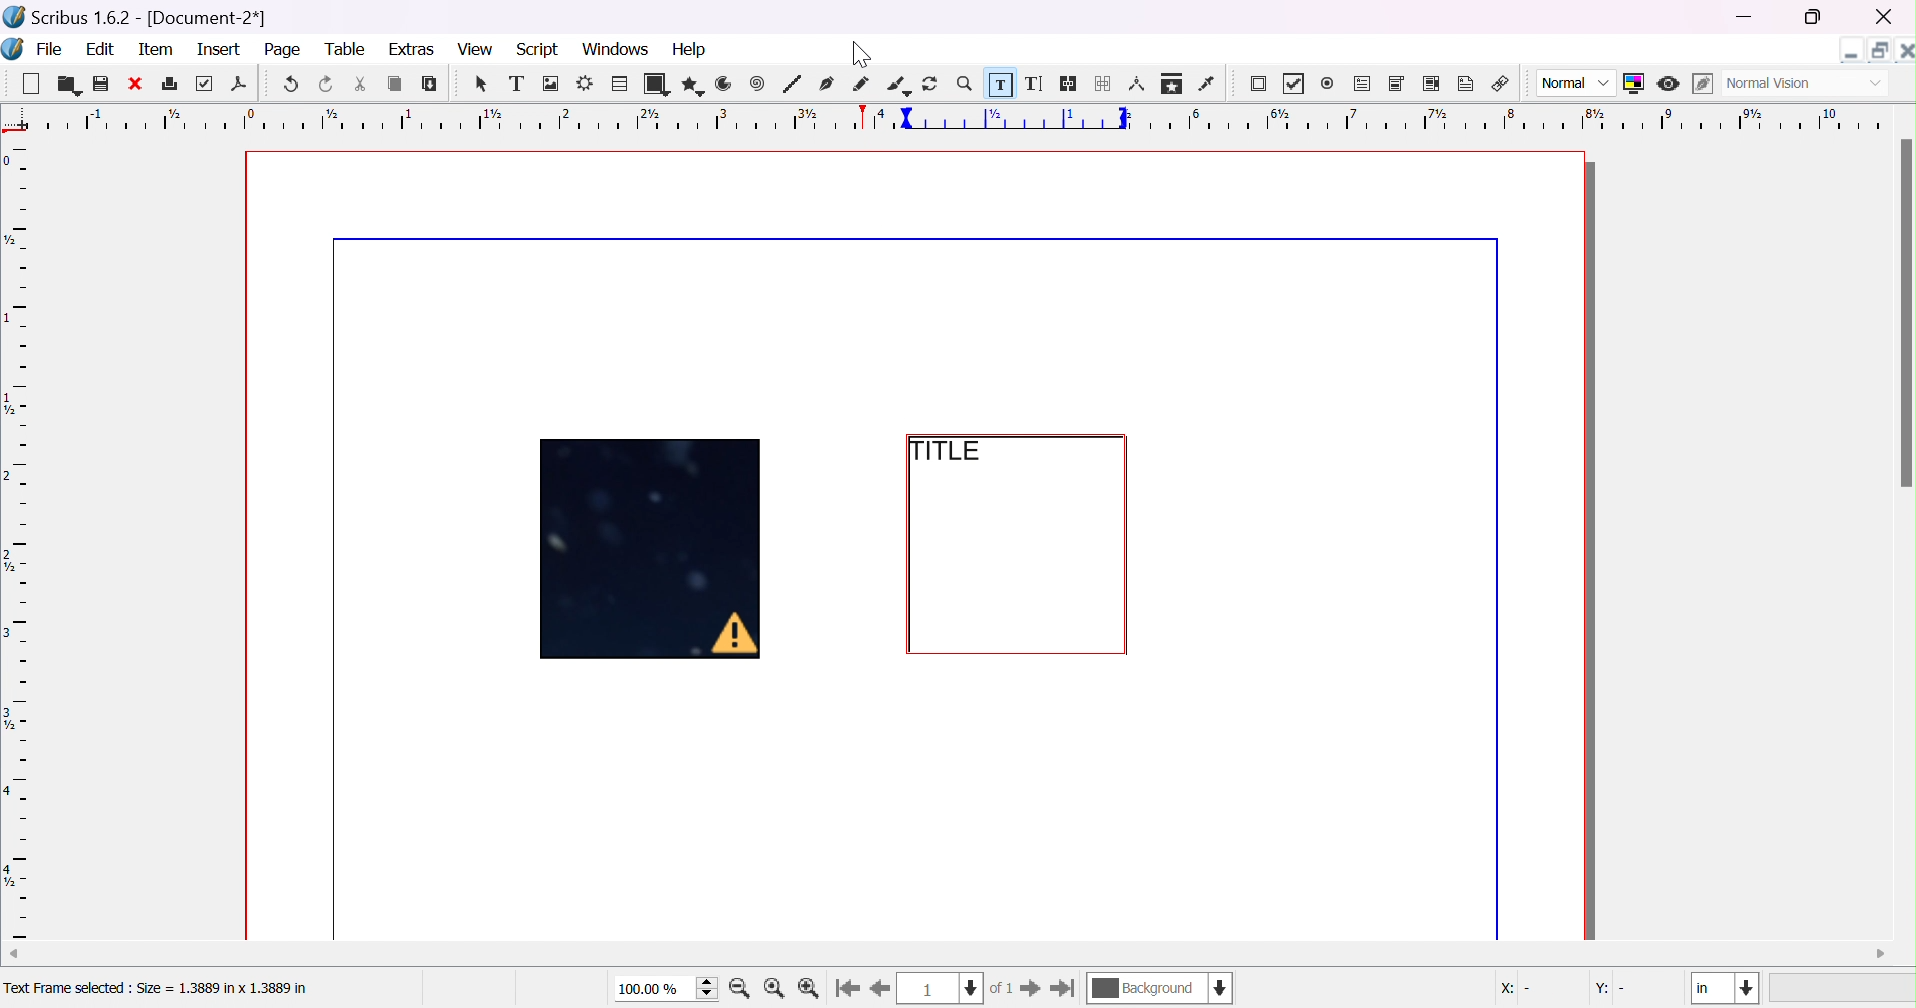 The image size is (1916, 1008). Describe the element at coordinates (1029, 988) in the screenshot. I see `go to next page` at that location.